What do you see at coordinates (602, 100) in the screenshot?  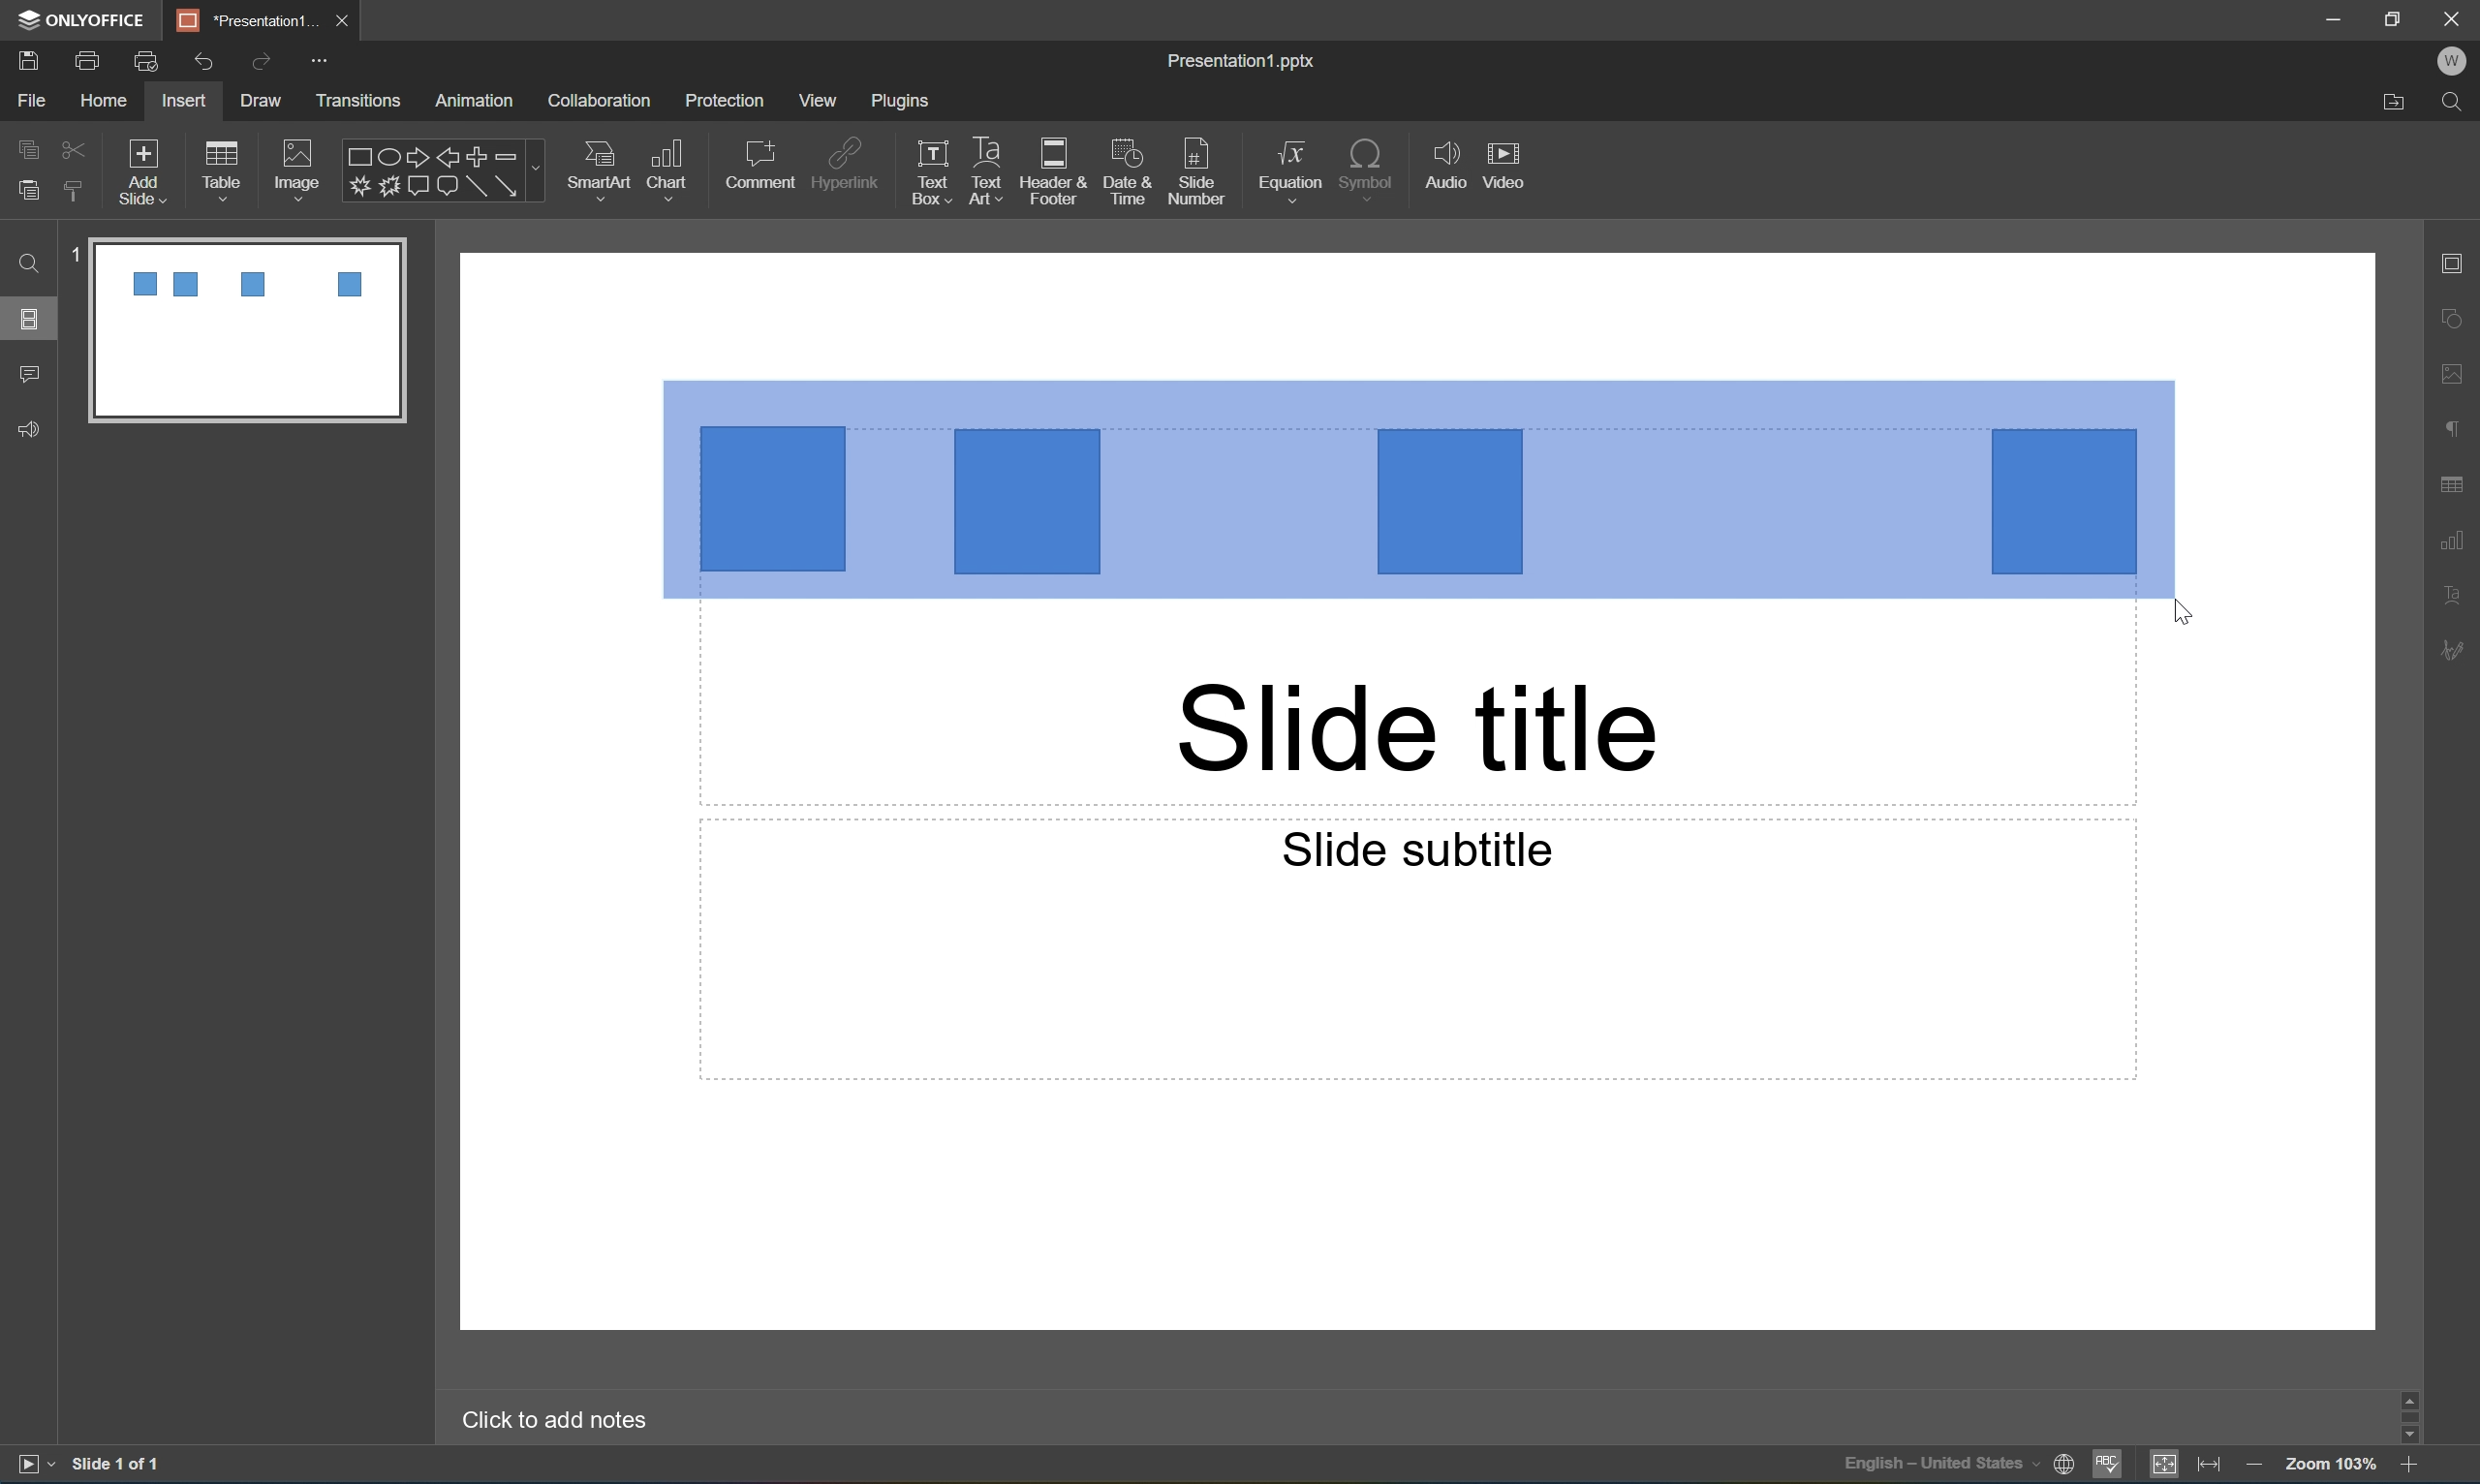 I see `collaboration` at bounding box center [602, 100].